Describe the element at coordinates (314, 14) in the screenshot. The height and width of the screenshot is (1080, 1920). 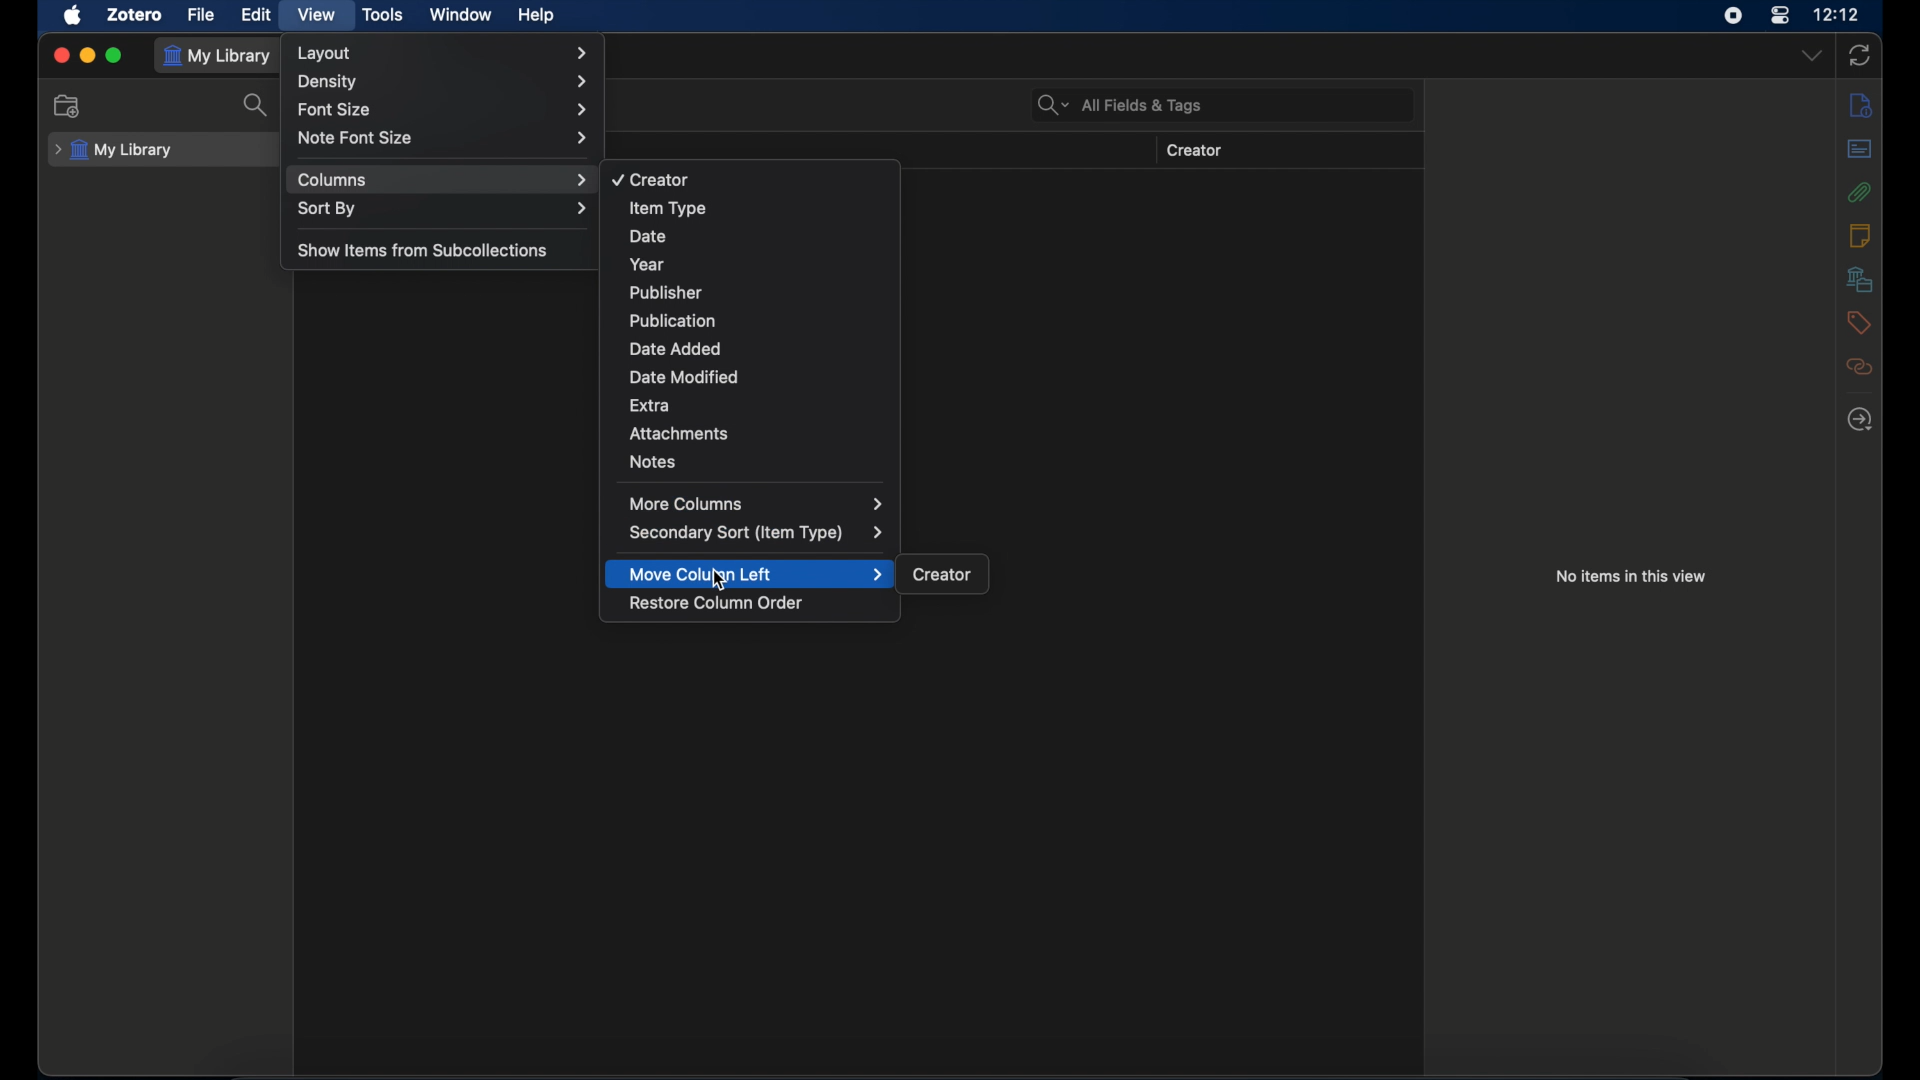
I see `view` at that location.